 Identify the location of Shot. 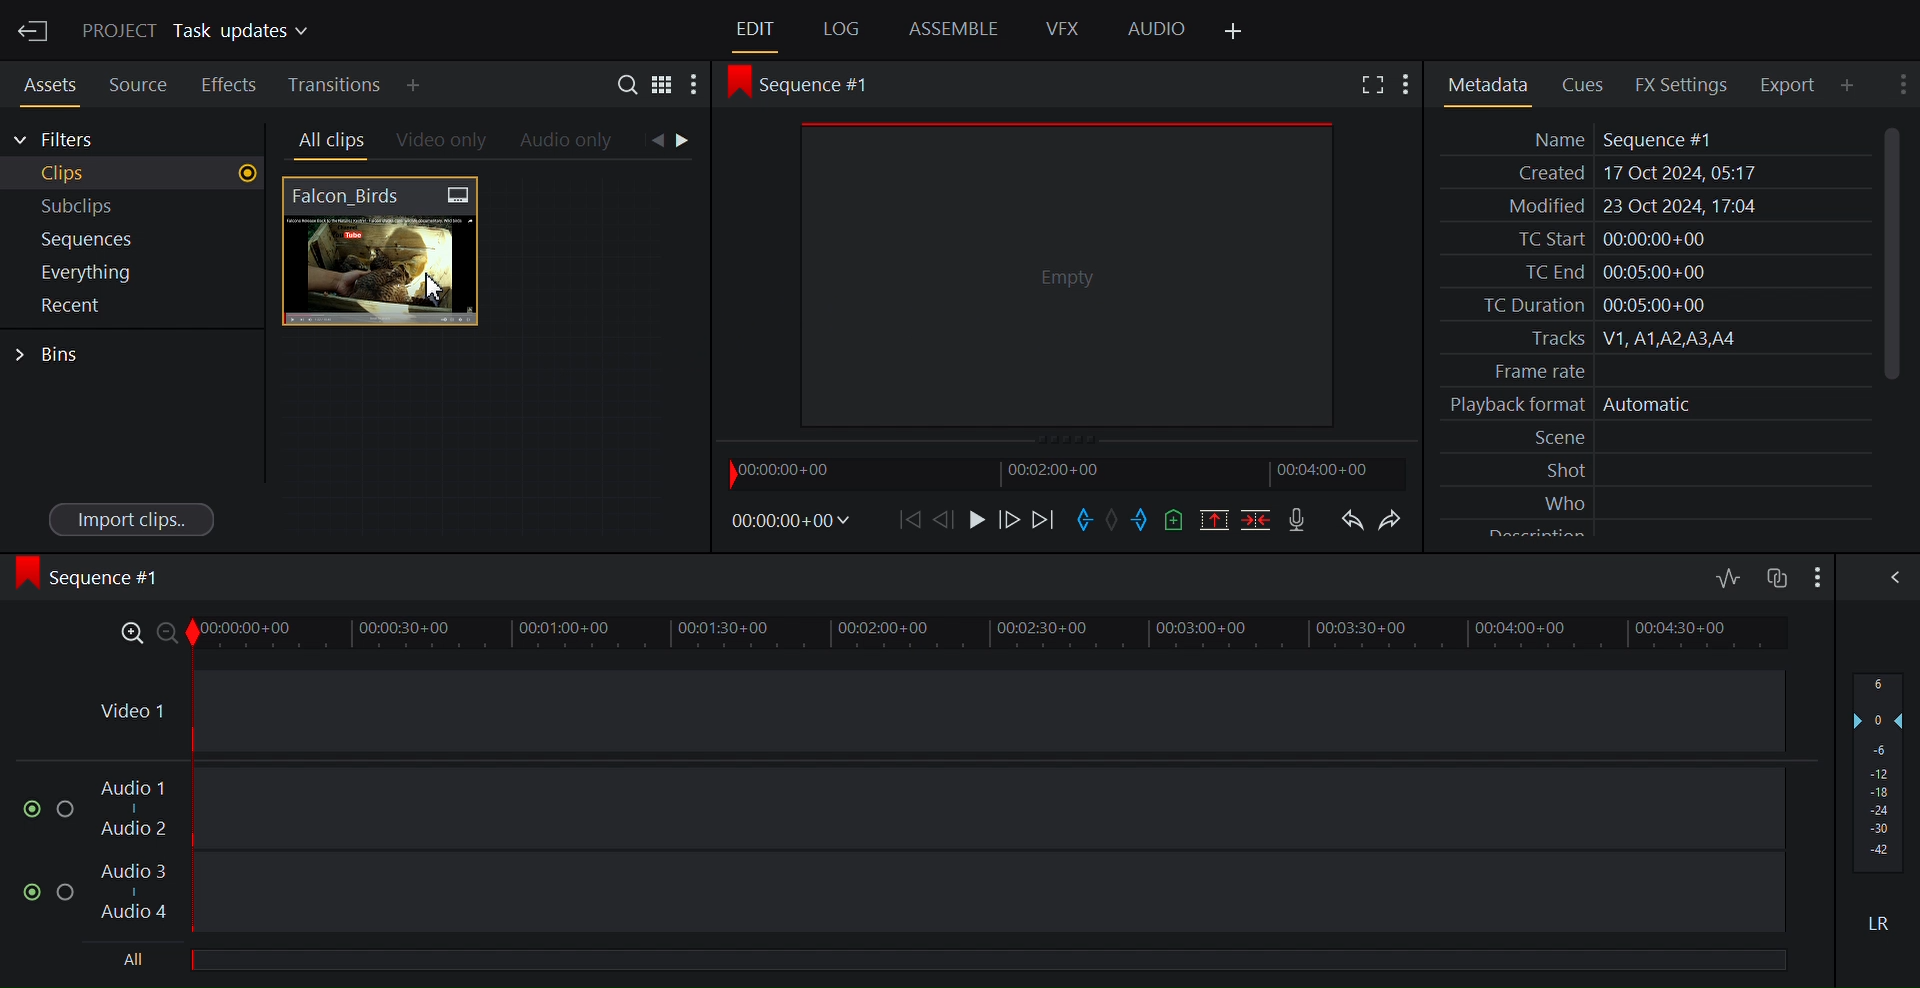
(1657, 469).